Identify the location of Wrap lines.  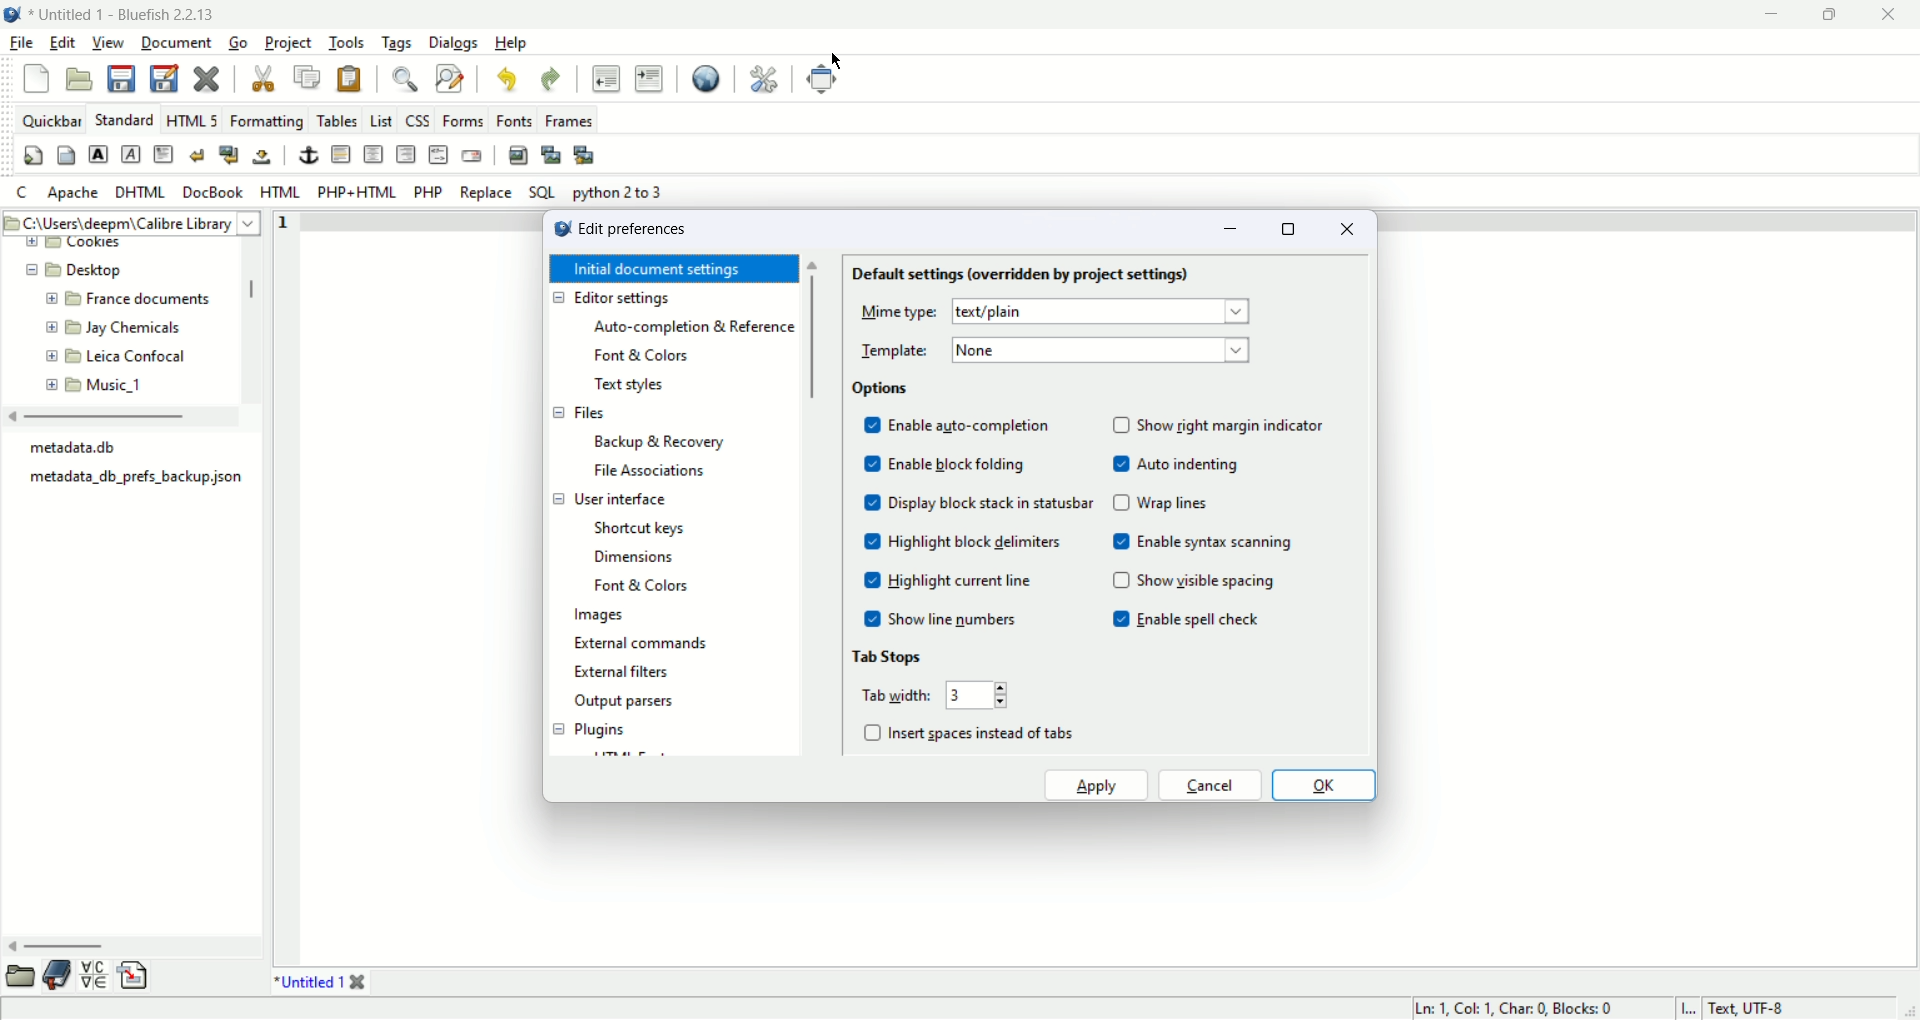
(1188, 501).